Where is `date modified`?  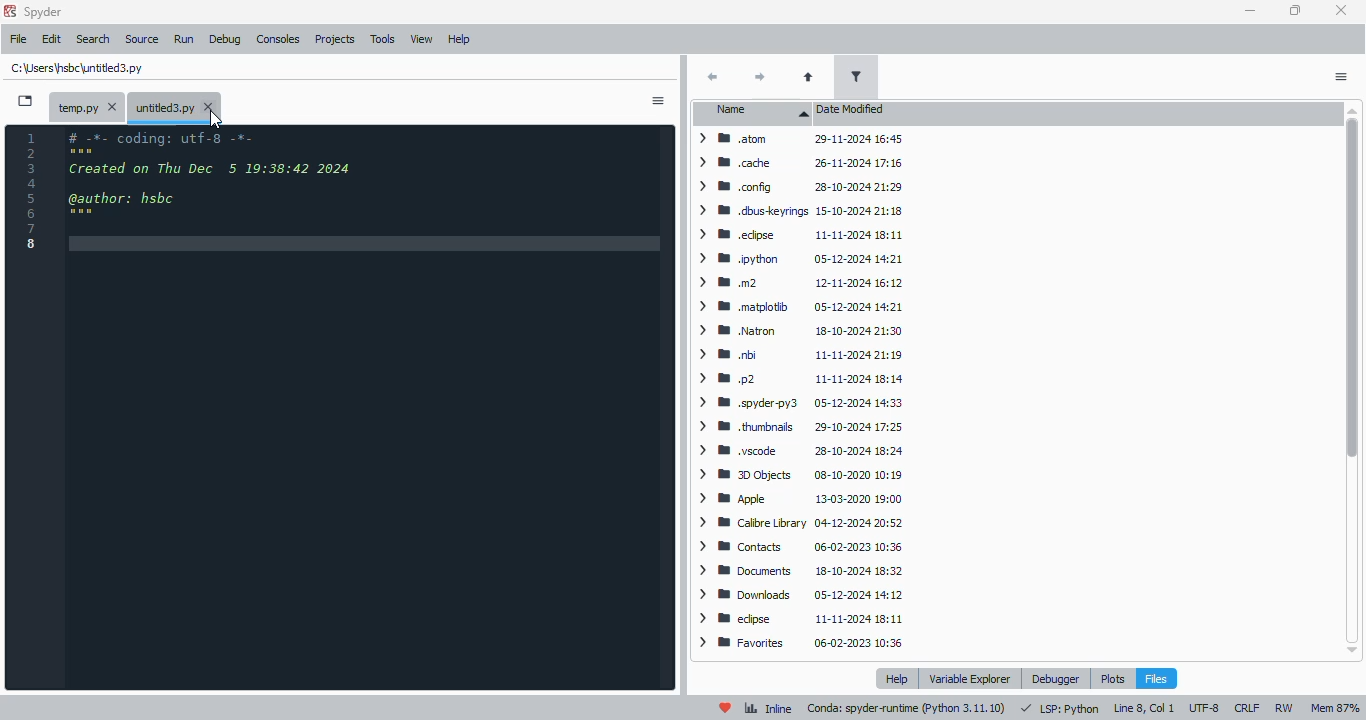 date modified is located at coordinates (852, 110).